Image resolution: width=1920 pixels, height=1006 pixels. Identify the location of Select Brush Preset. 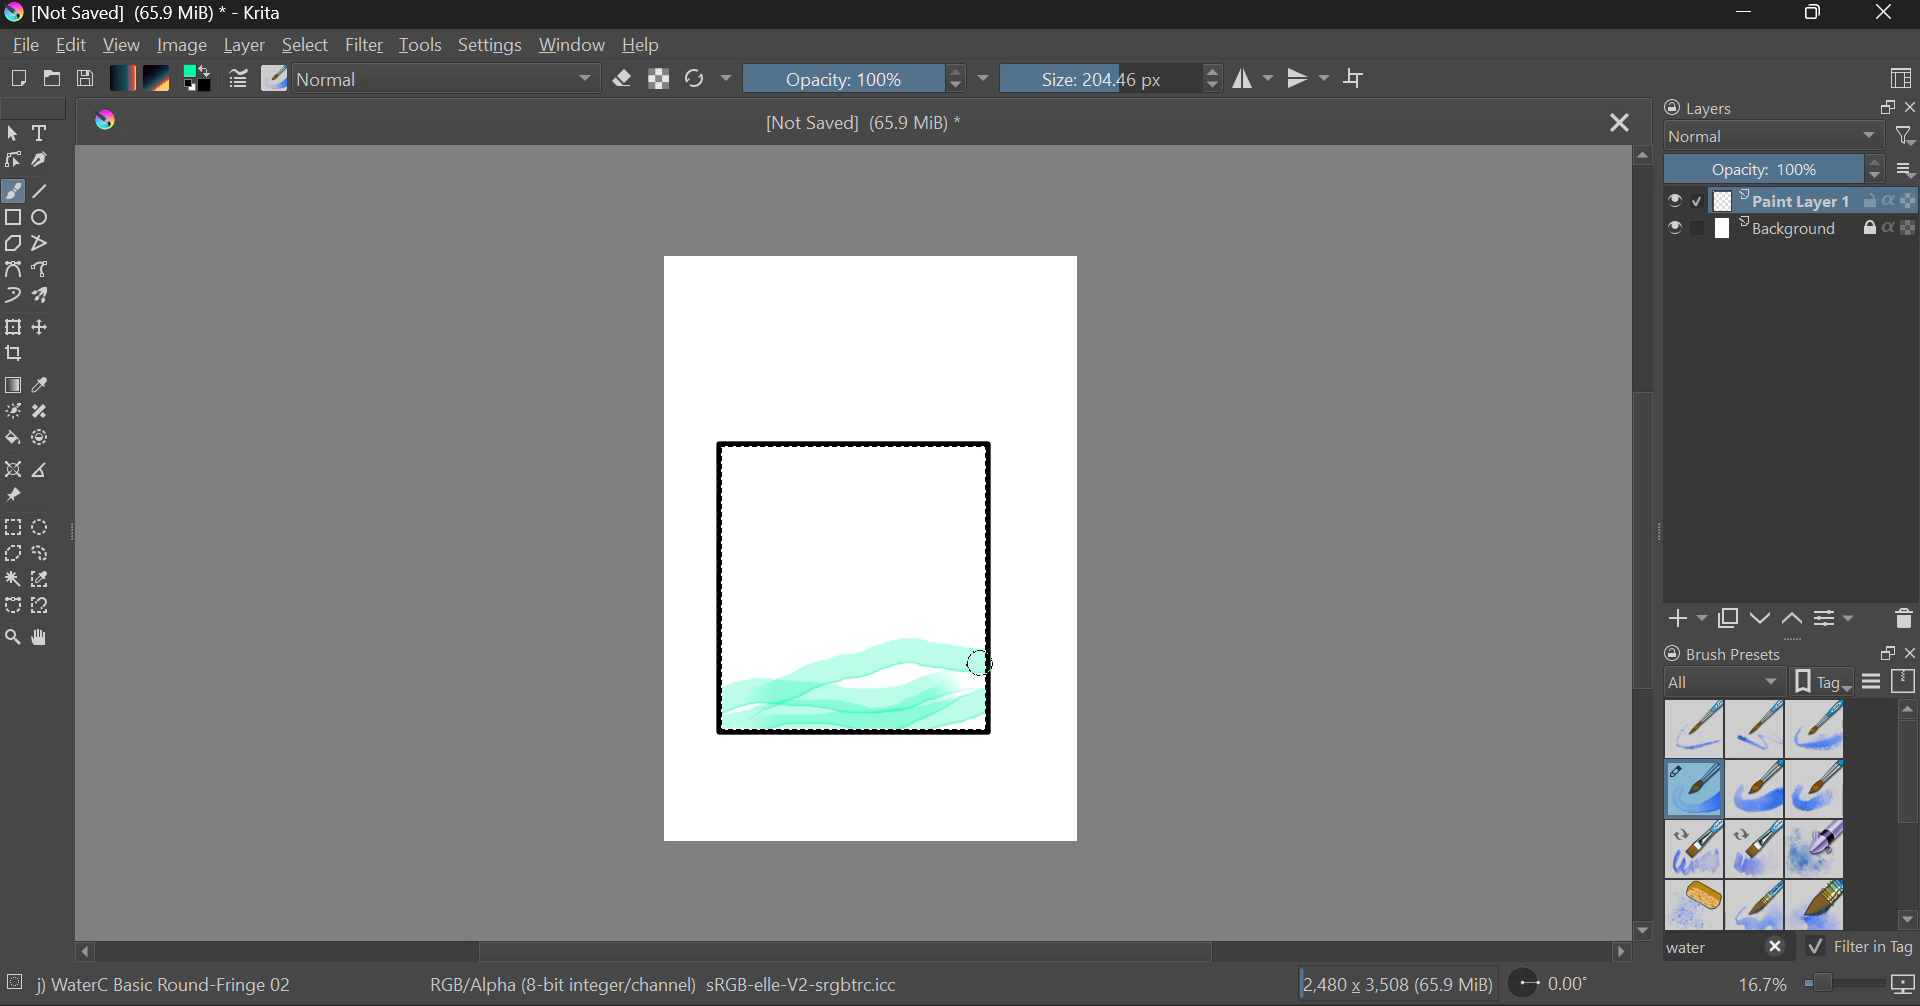
(275, 79).